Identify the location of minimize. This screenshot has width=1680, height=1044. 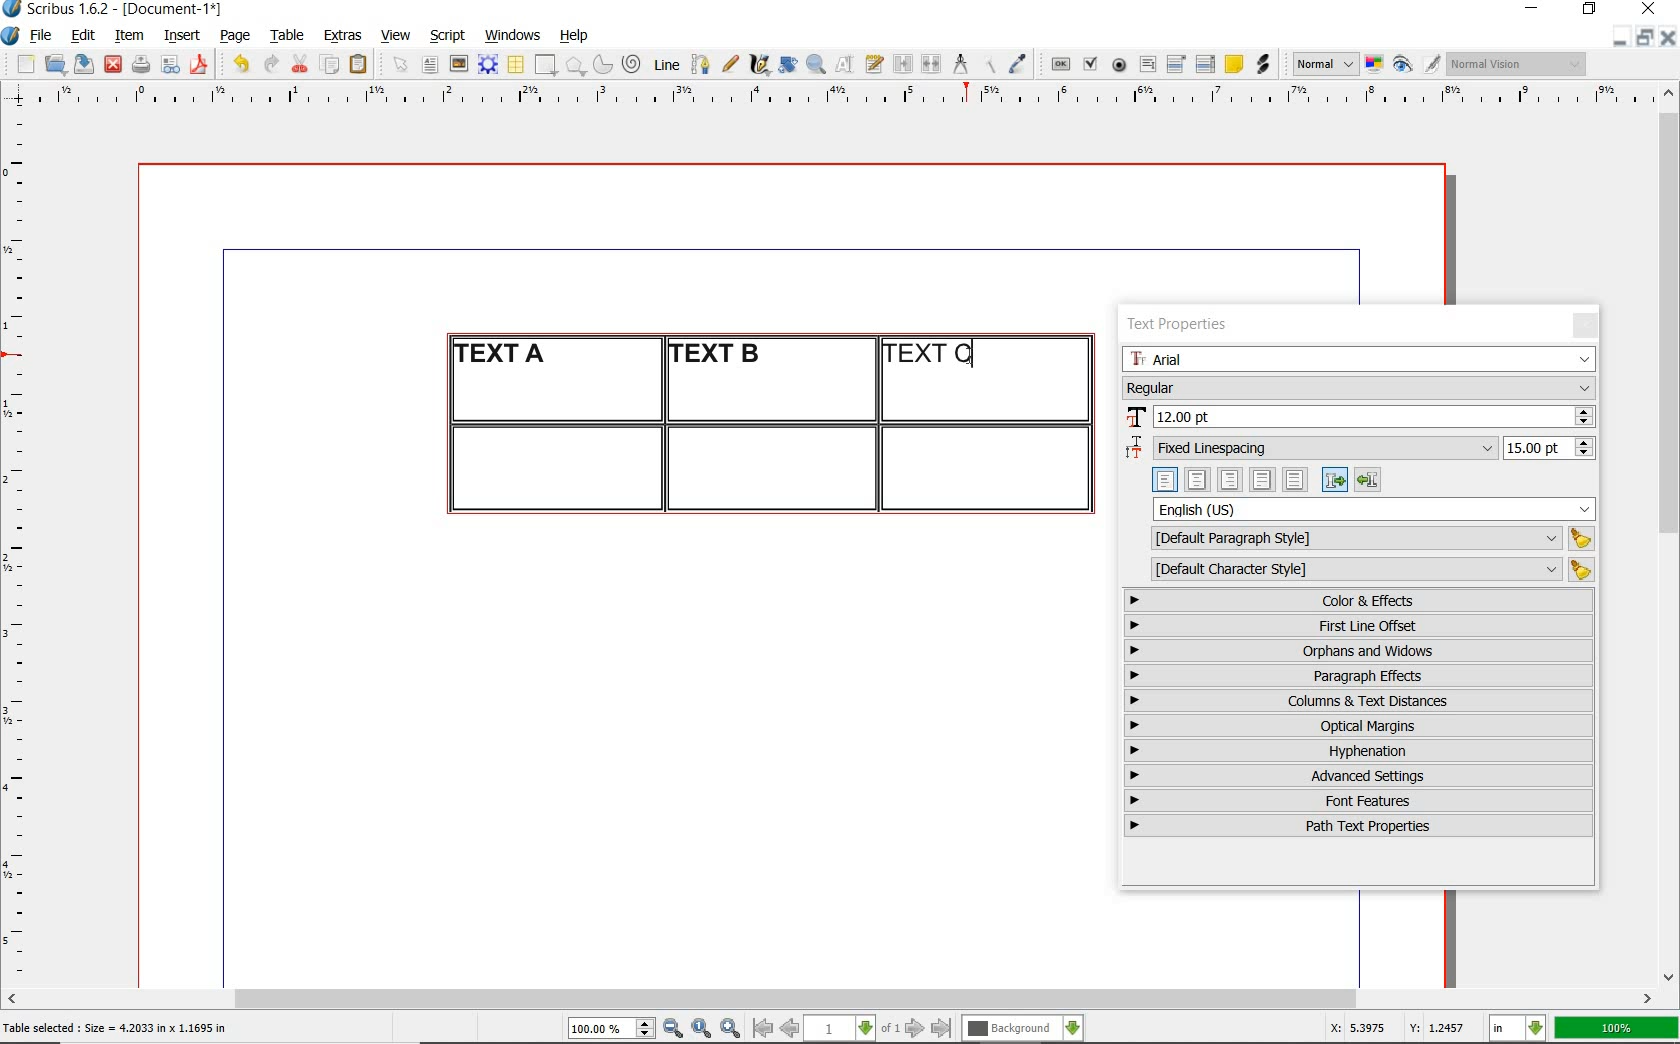
(1621, 36).